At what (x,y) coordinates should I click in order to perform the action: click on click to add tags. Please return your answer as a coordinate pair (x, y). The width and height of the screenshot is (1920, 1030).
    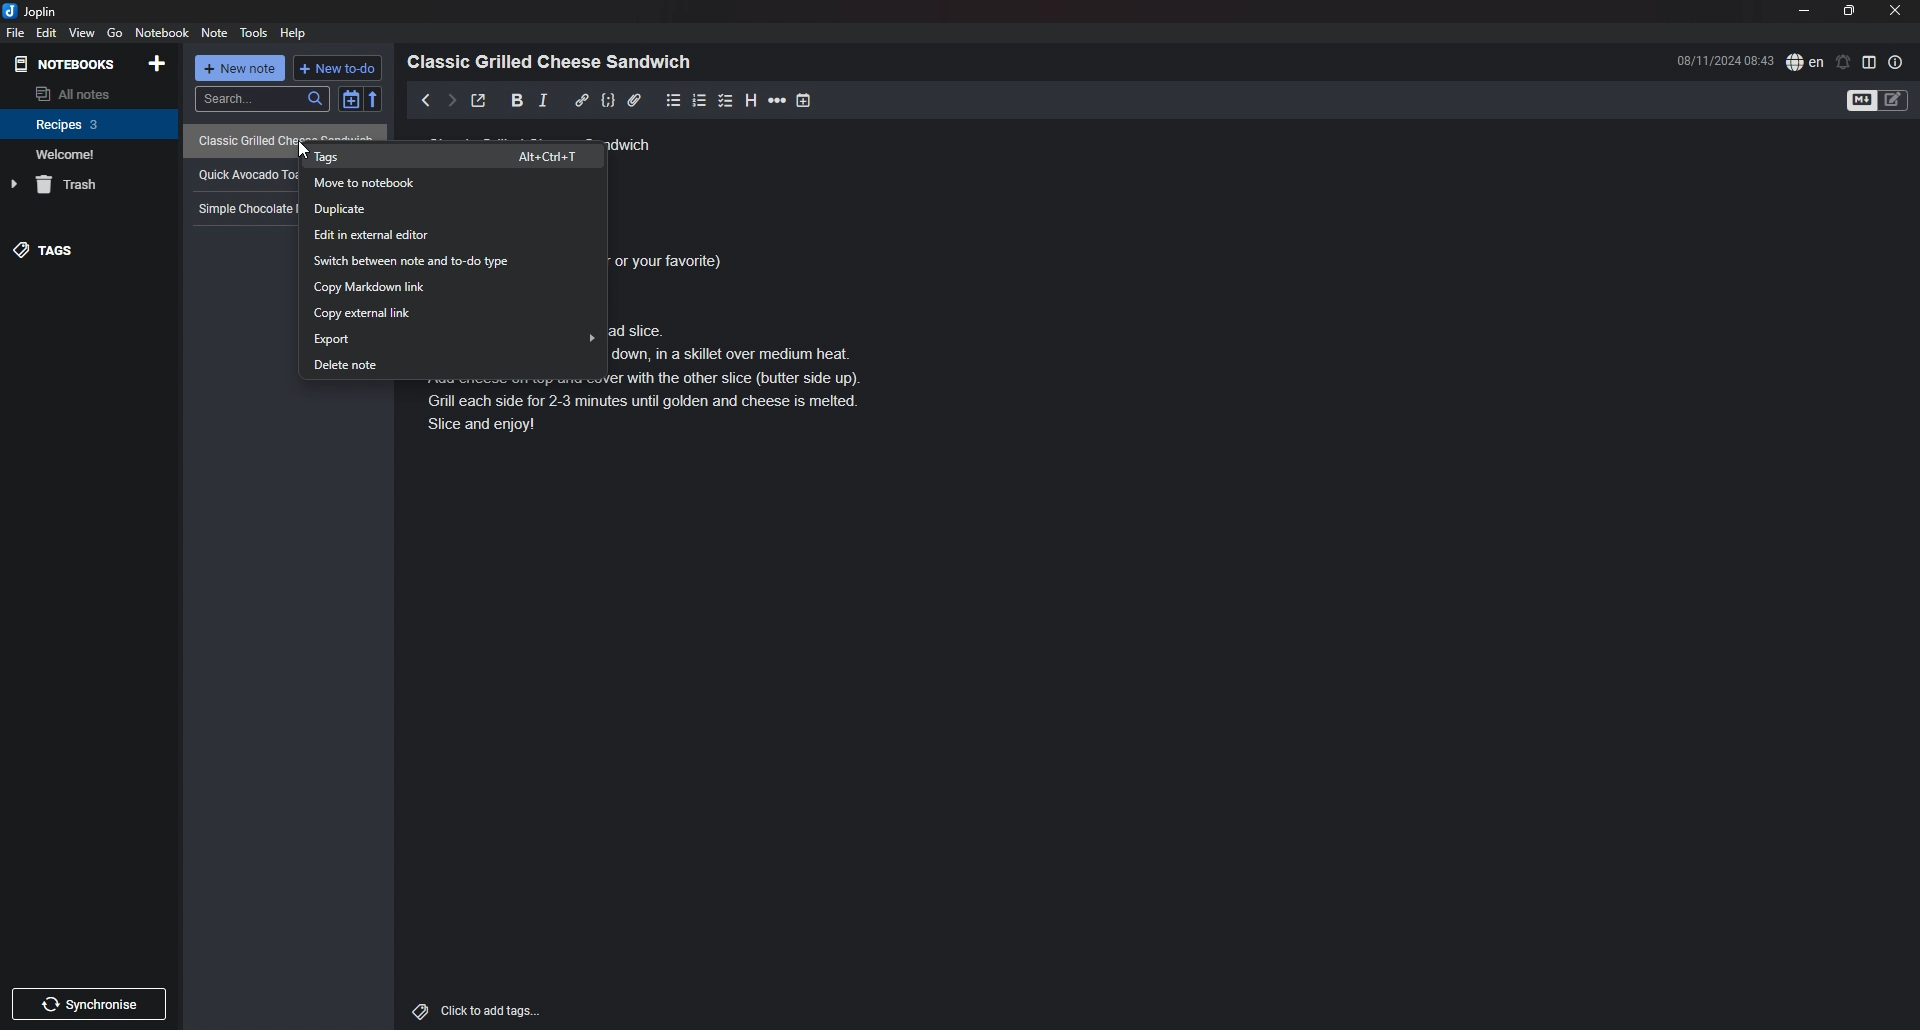
    Looking at the image, I should click on (503, 1010).